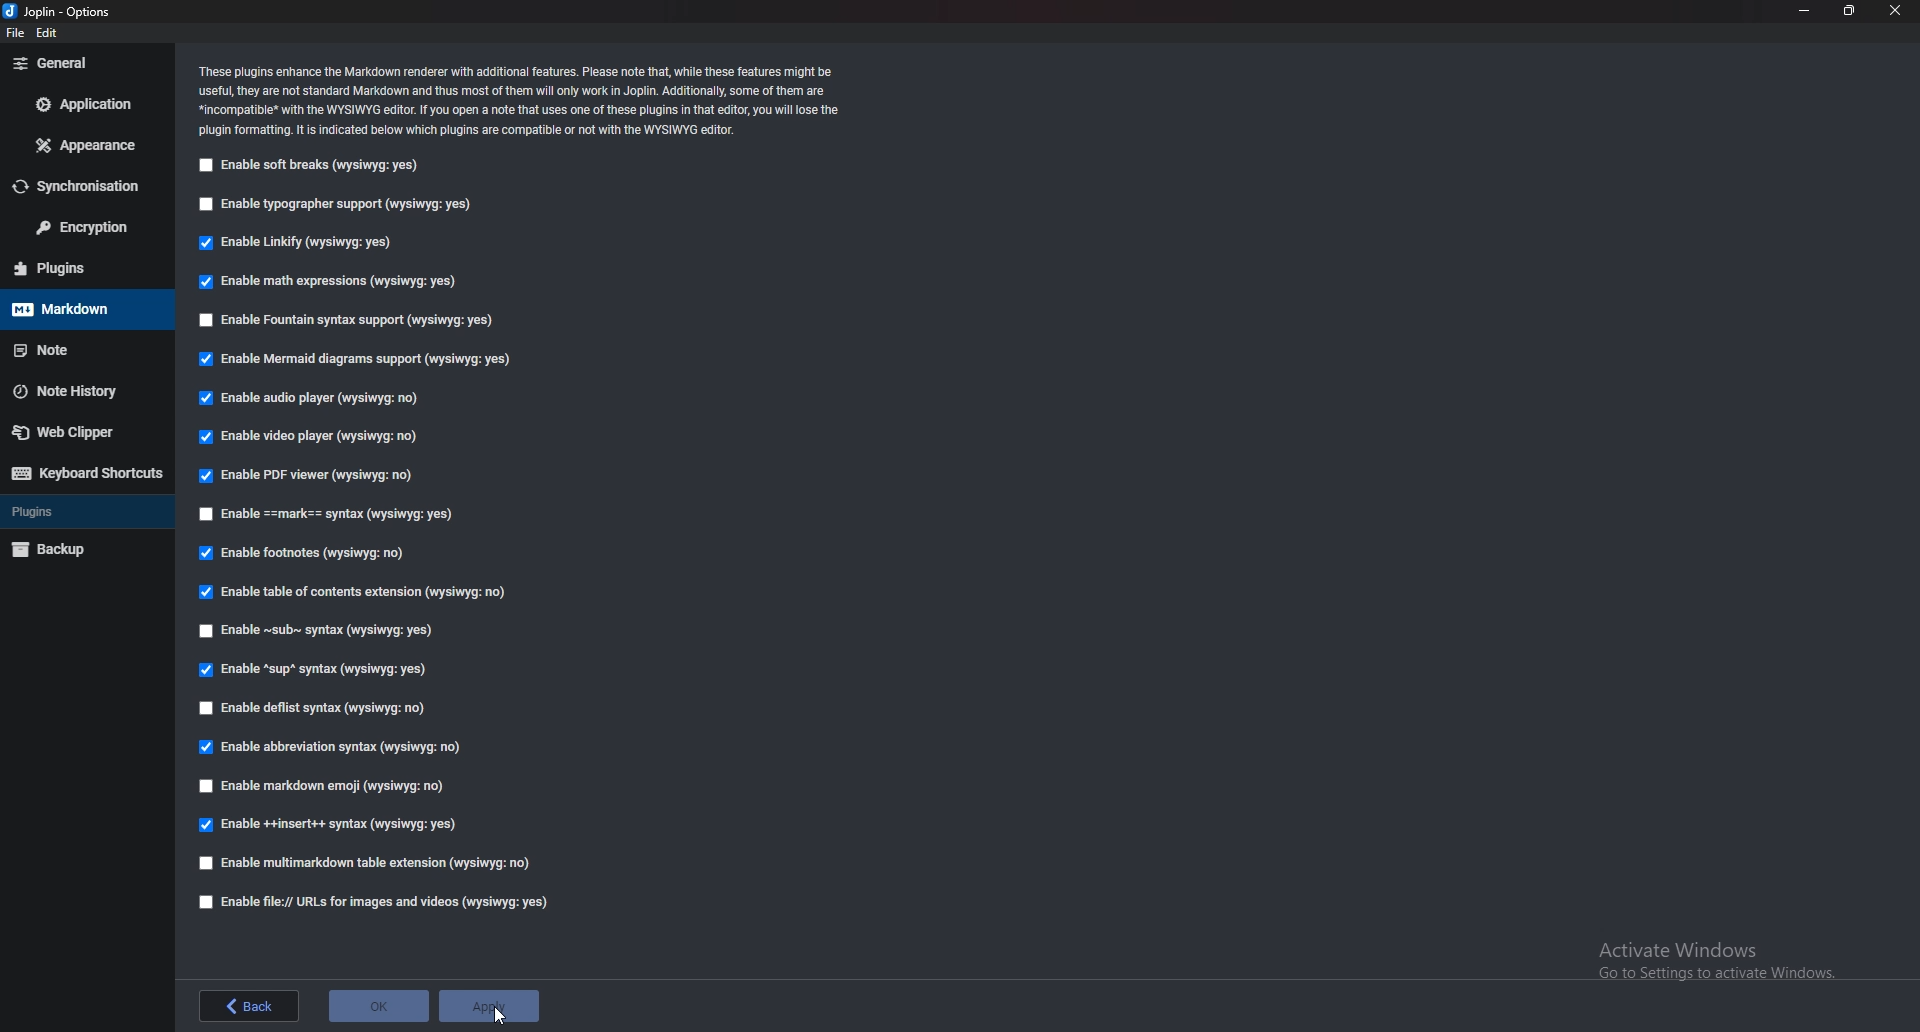 The width and height of the screenshot is (1920, 1032). What do you see at coordinates (312, 671) in the screenshot?
I see `Enable sup syntax` at bounding box center [312, 671].